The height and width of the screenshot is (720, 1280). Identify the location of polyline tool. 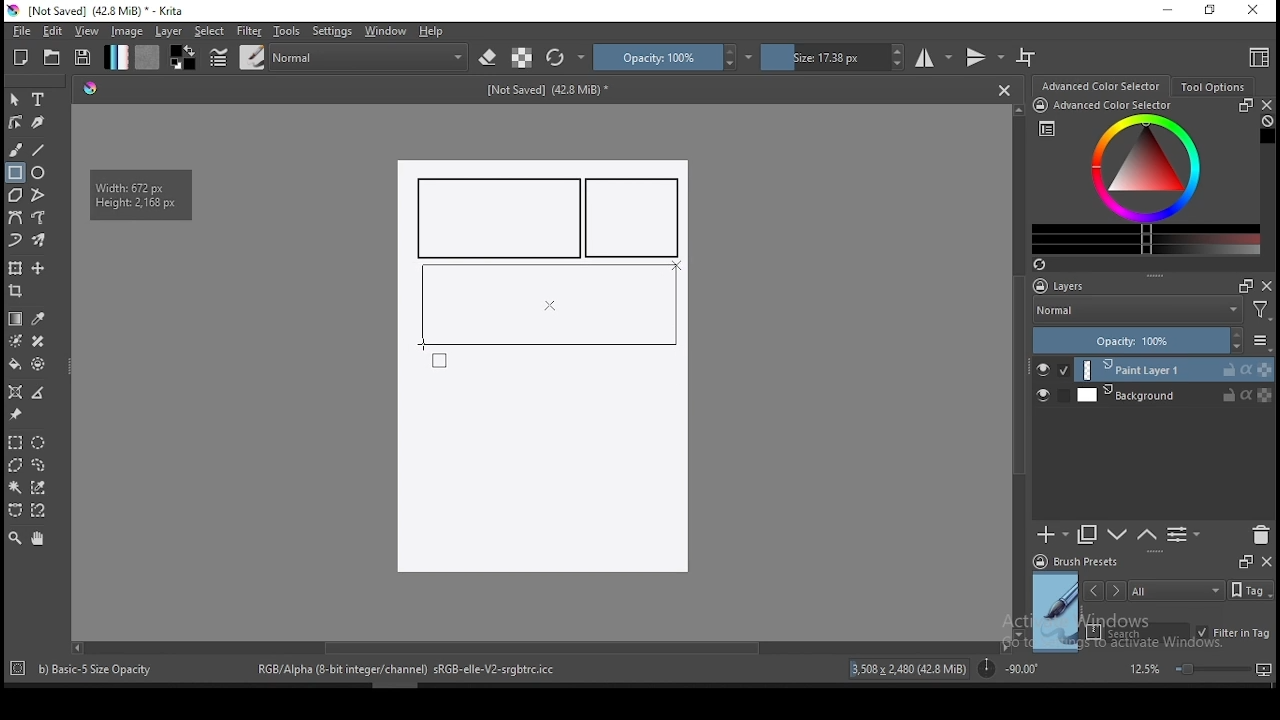
(38, 193).